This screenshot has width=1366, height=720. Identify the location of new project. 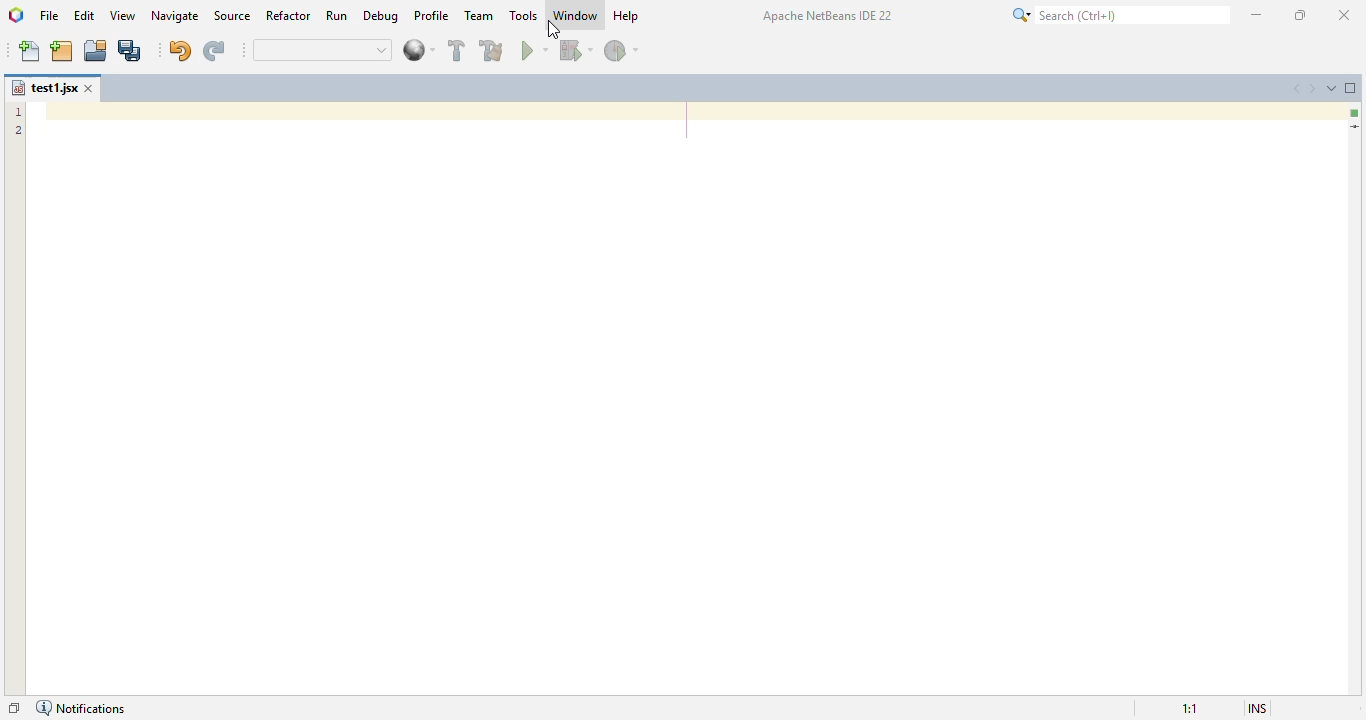
(61, 51).